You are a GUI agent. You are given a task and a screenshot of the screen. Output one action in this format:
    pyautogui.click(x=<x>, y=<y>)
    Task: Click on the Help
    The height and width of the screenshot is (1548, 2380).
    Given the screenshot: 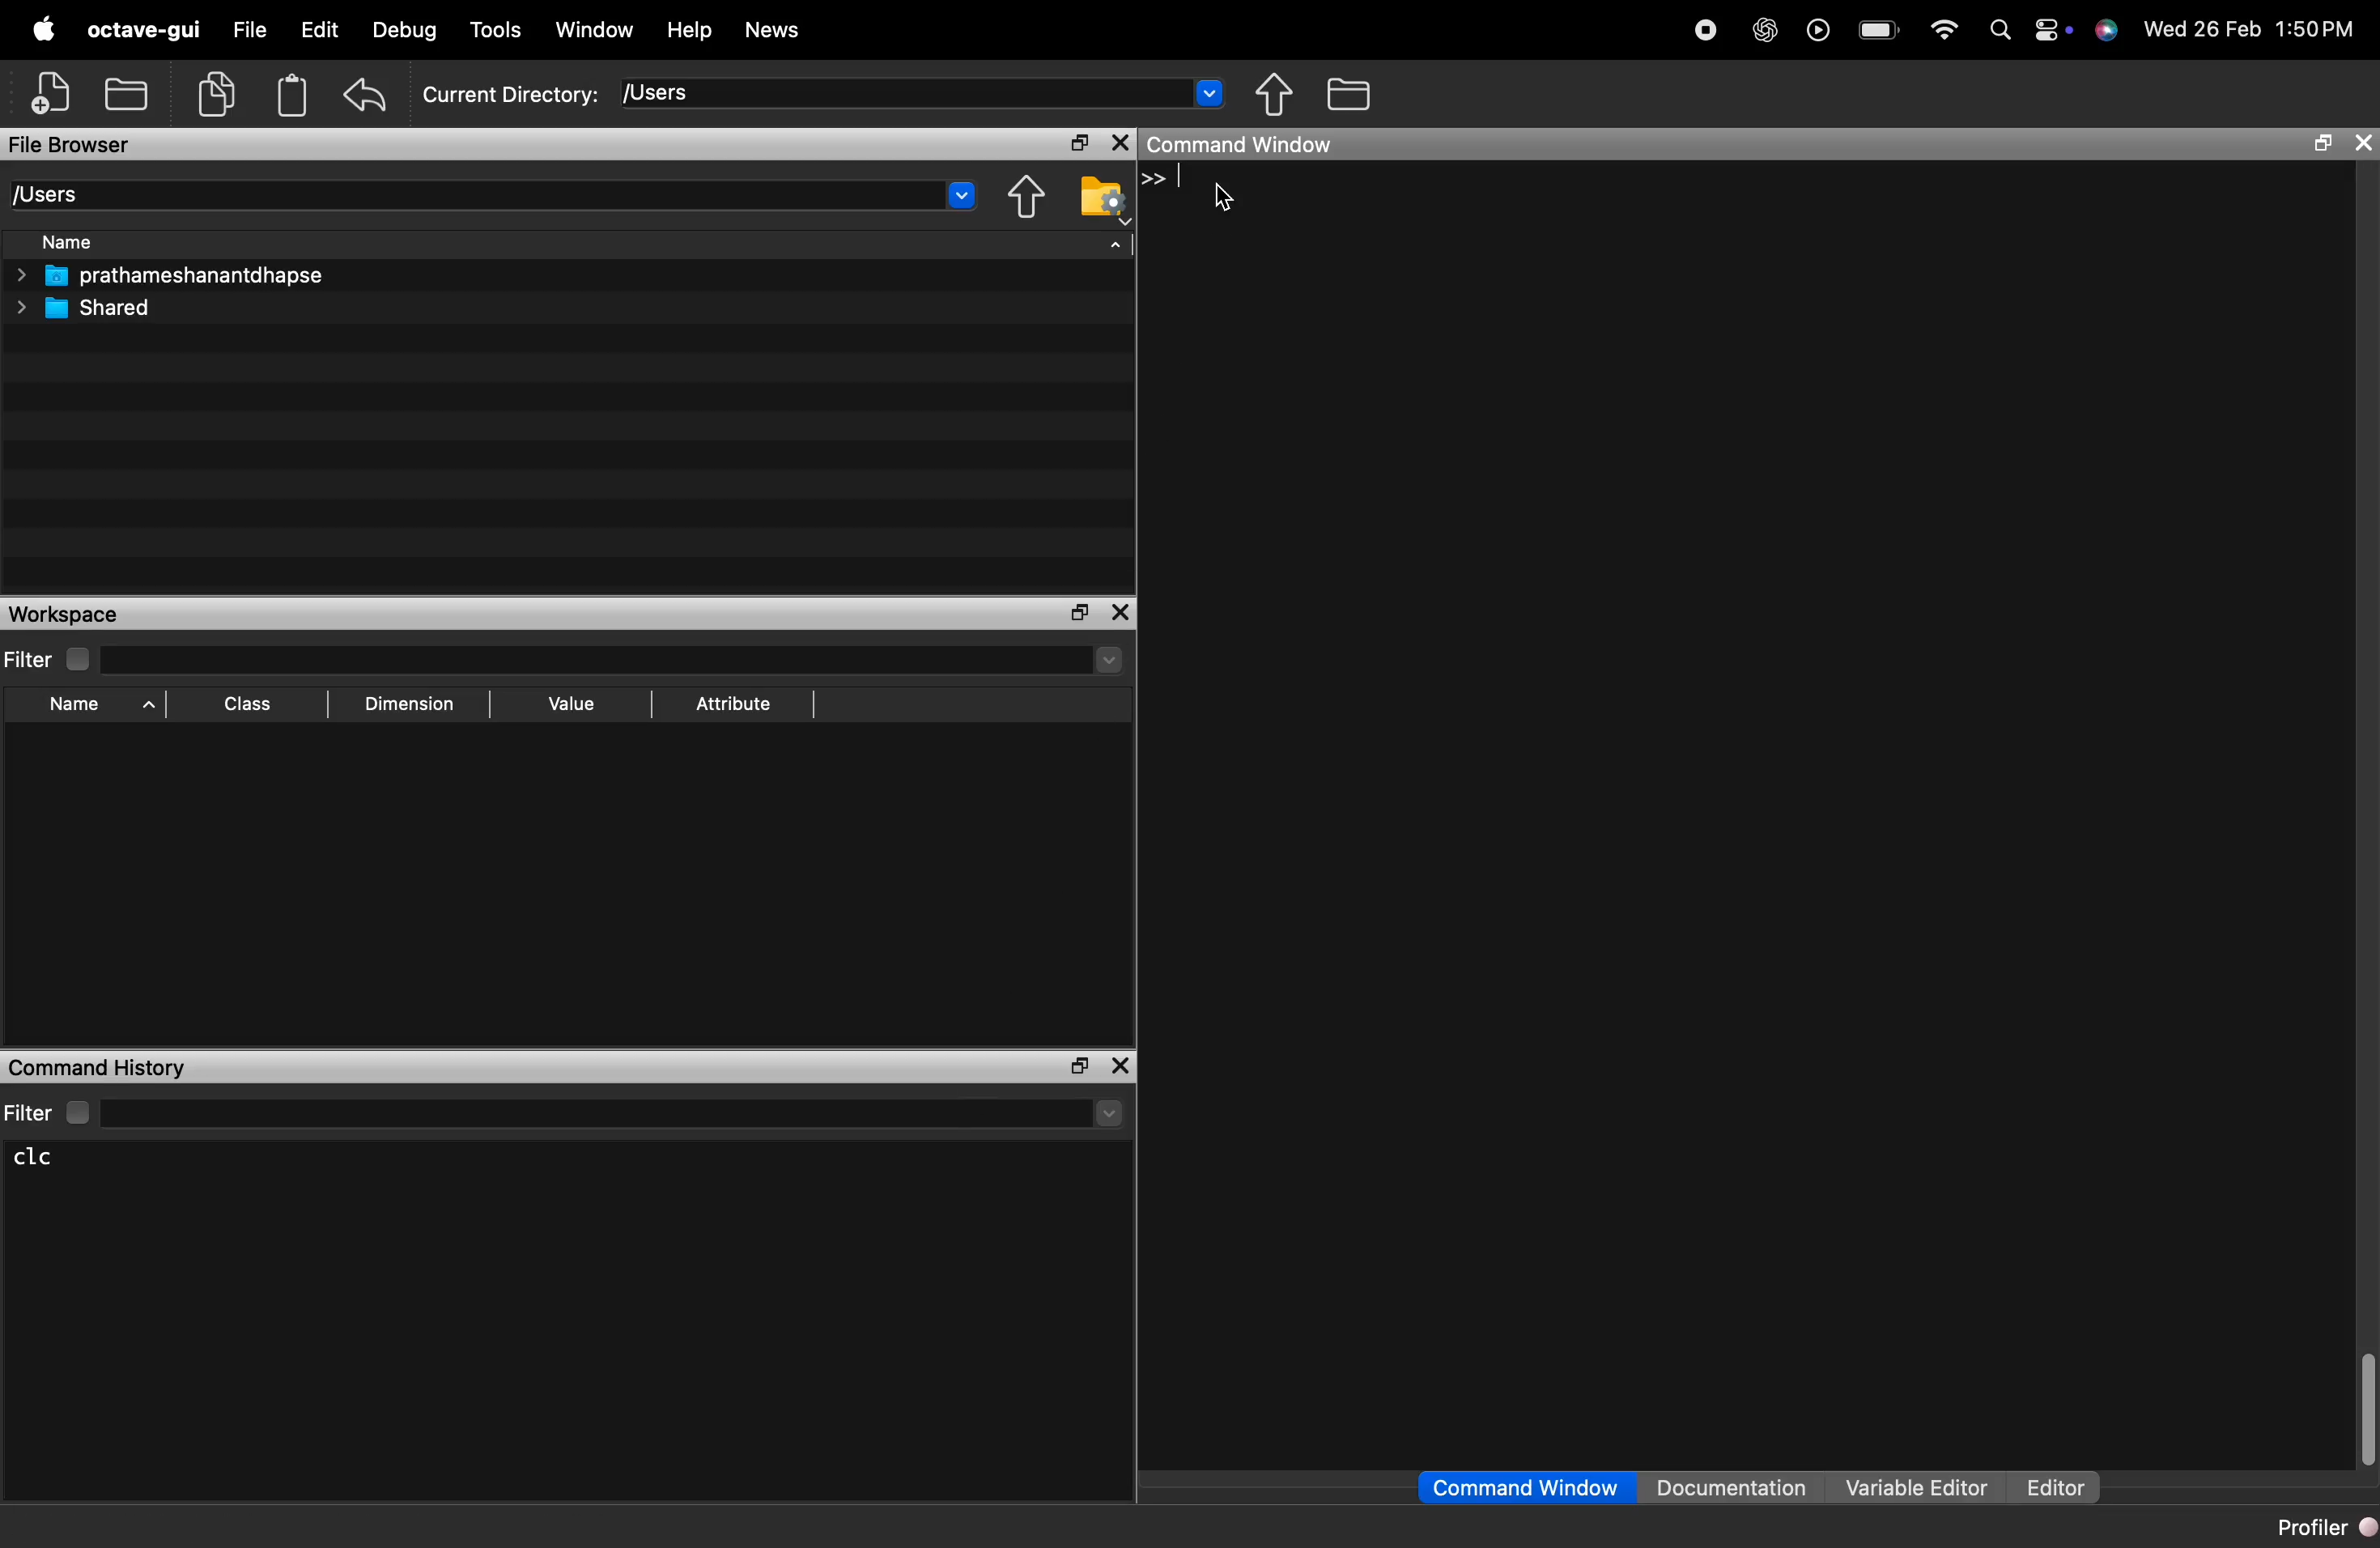 What is the action you would take?
    pyautogui.click(x=689, y=30)
    